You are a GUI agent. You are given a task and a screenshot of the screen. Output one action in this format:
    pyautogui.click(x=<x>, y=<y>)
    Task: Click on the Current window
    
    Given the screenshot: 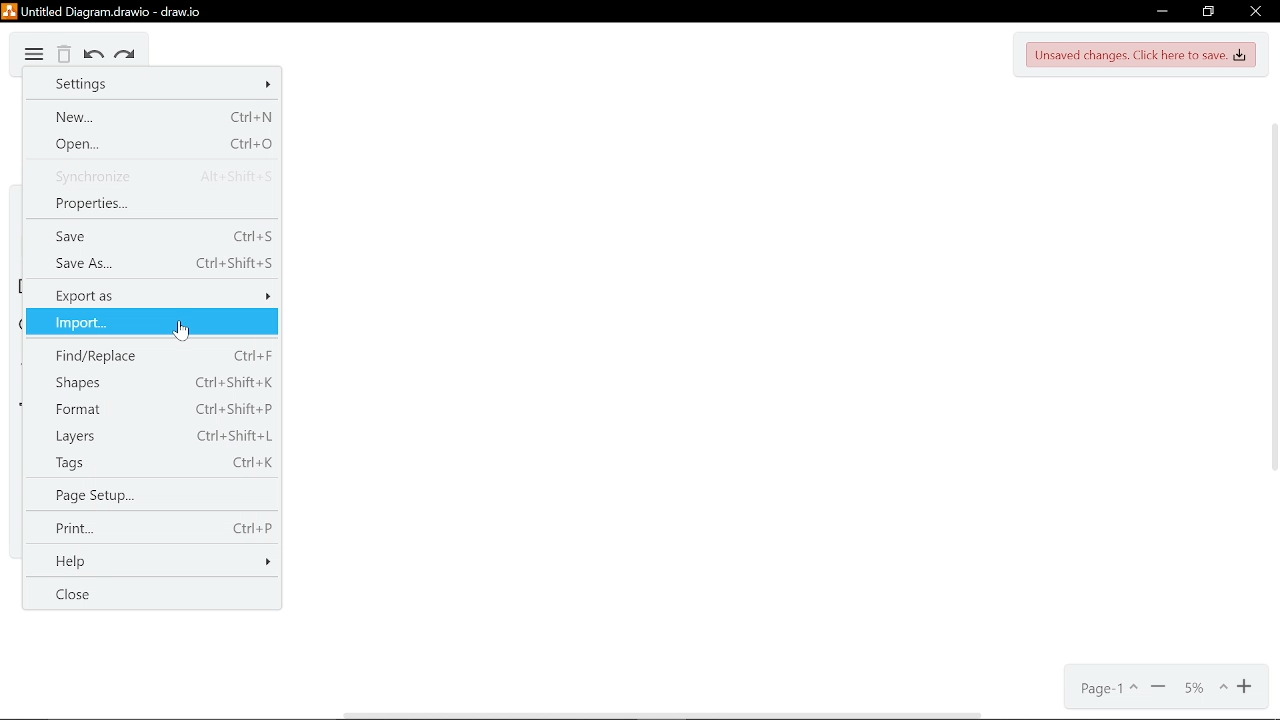 What is the action you would take?
    pyautogui.click(x=110, y=10)
    